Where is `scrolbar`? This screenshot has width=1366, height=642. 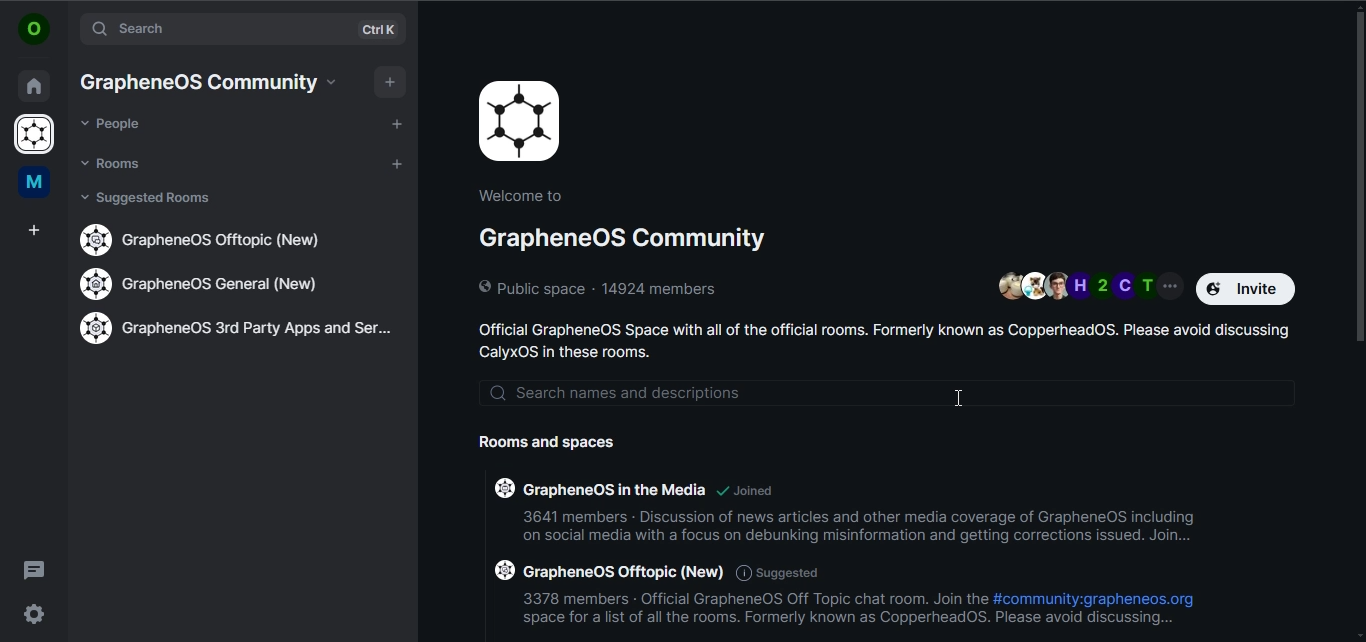
scrolbar is located at coordinates (1357, 171).